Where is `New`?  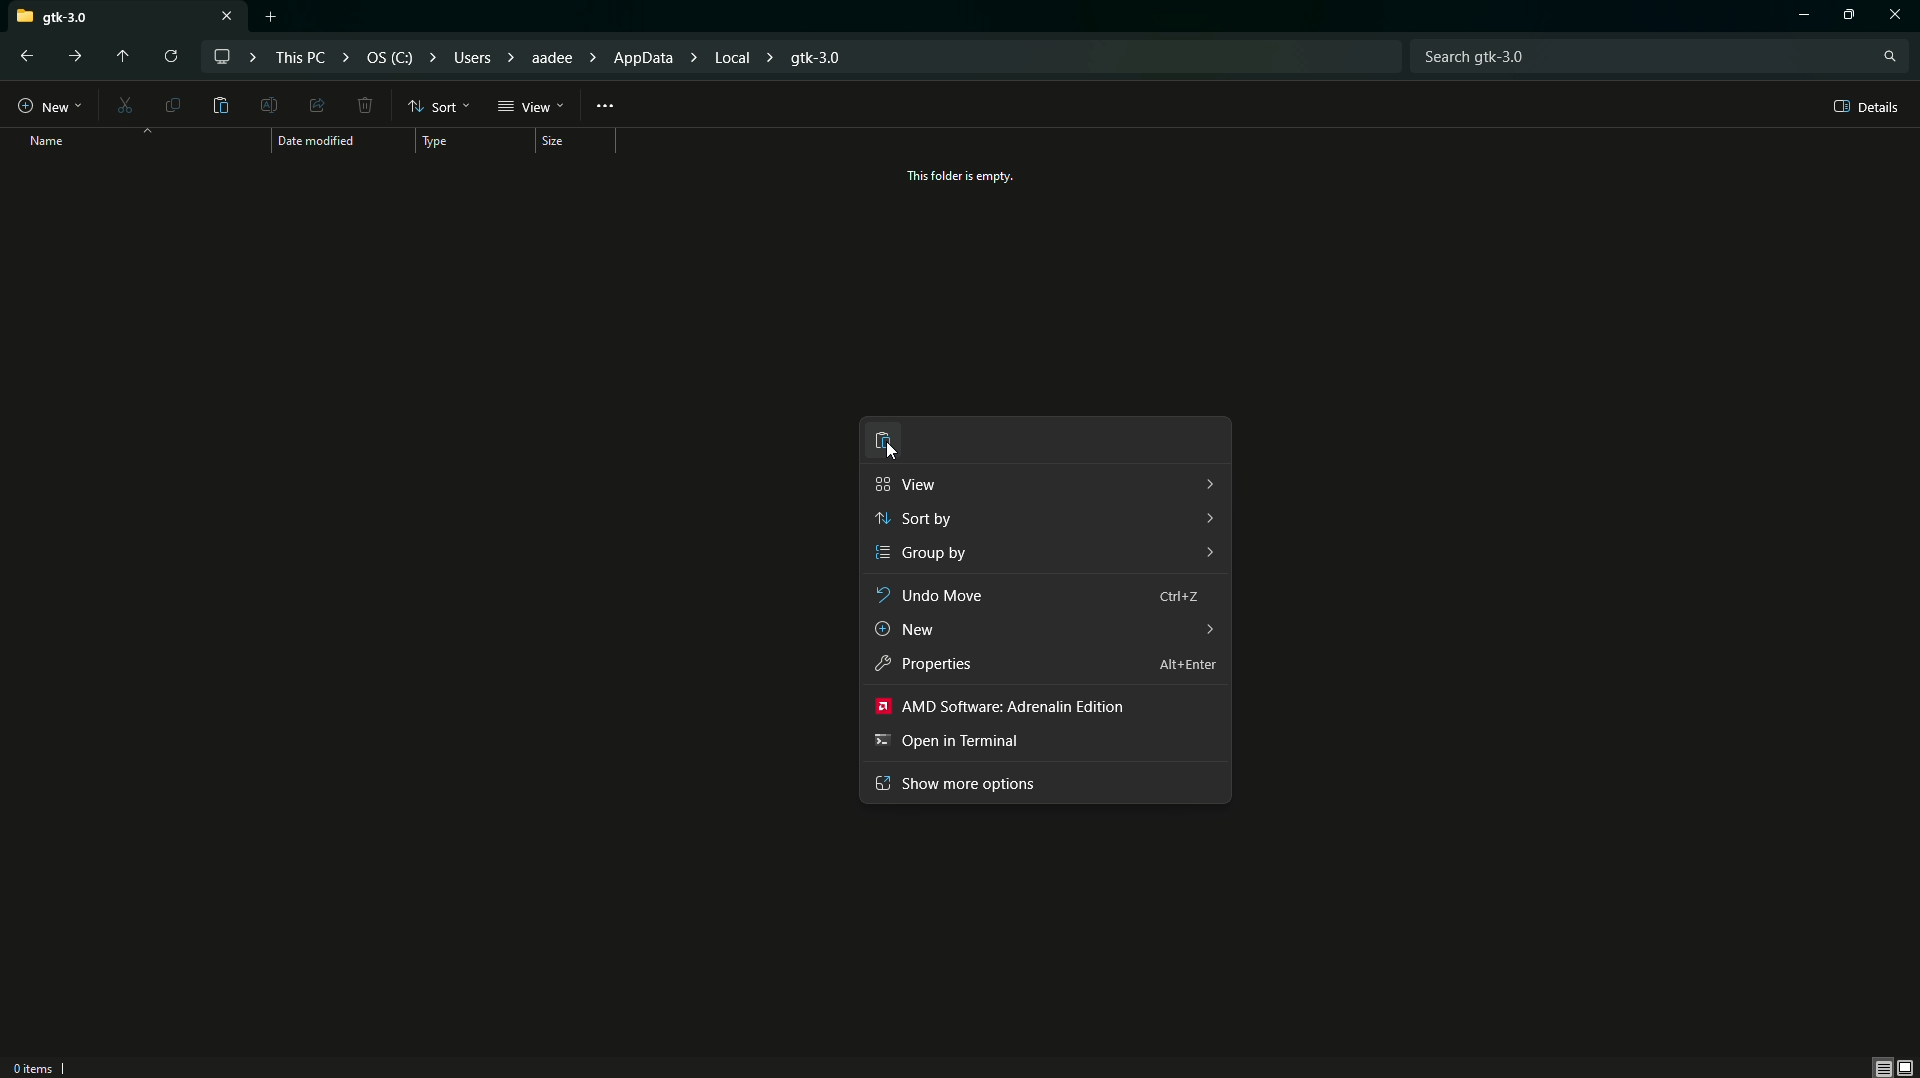 New is located at coordinates (48, 103).